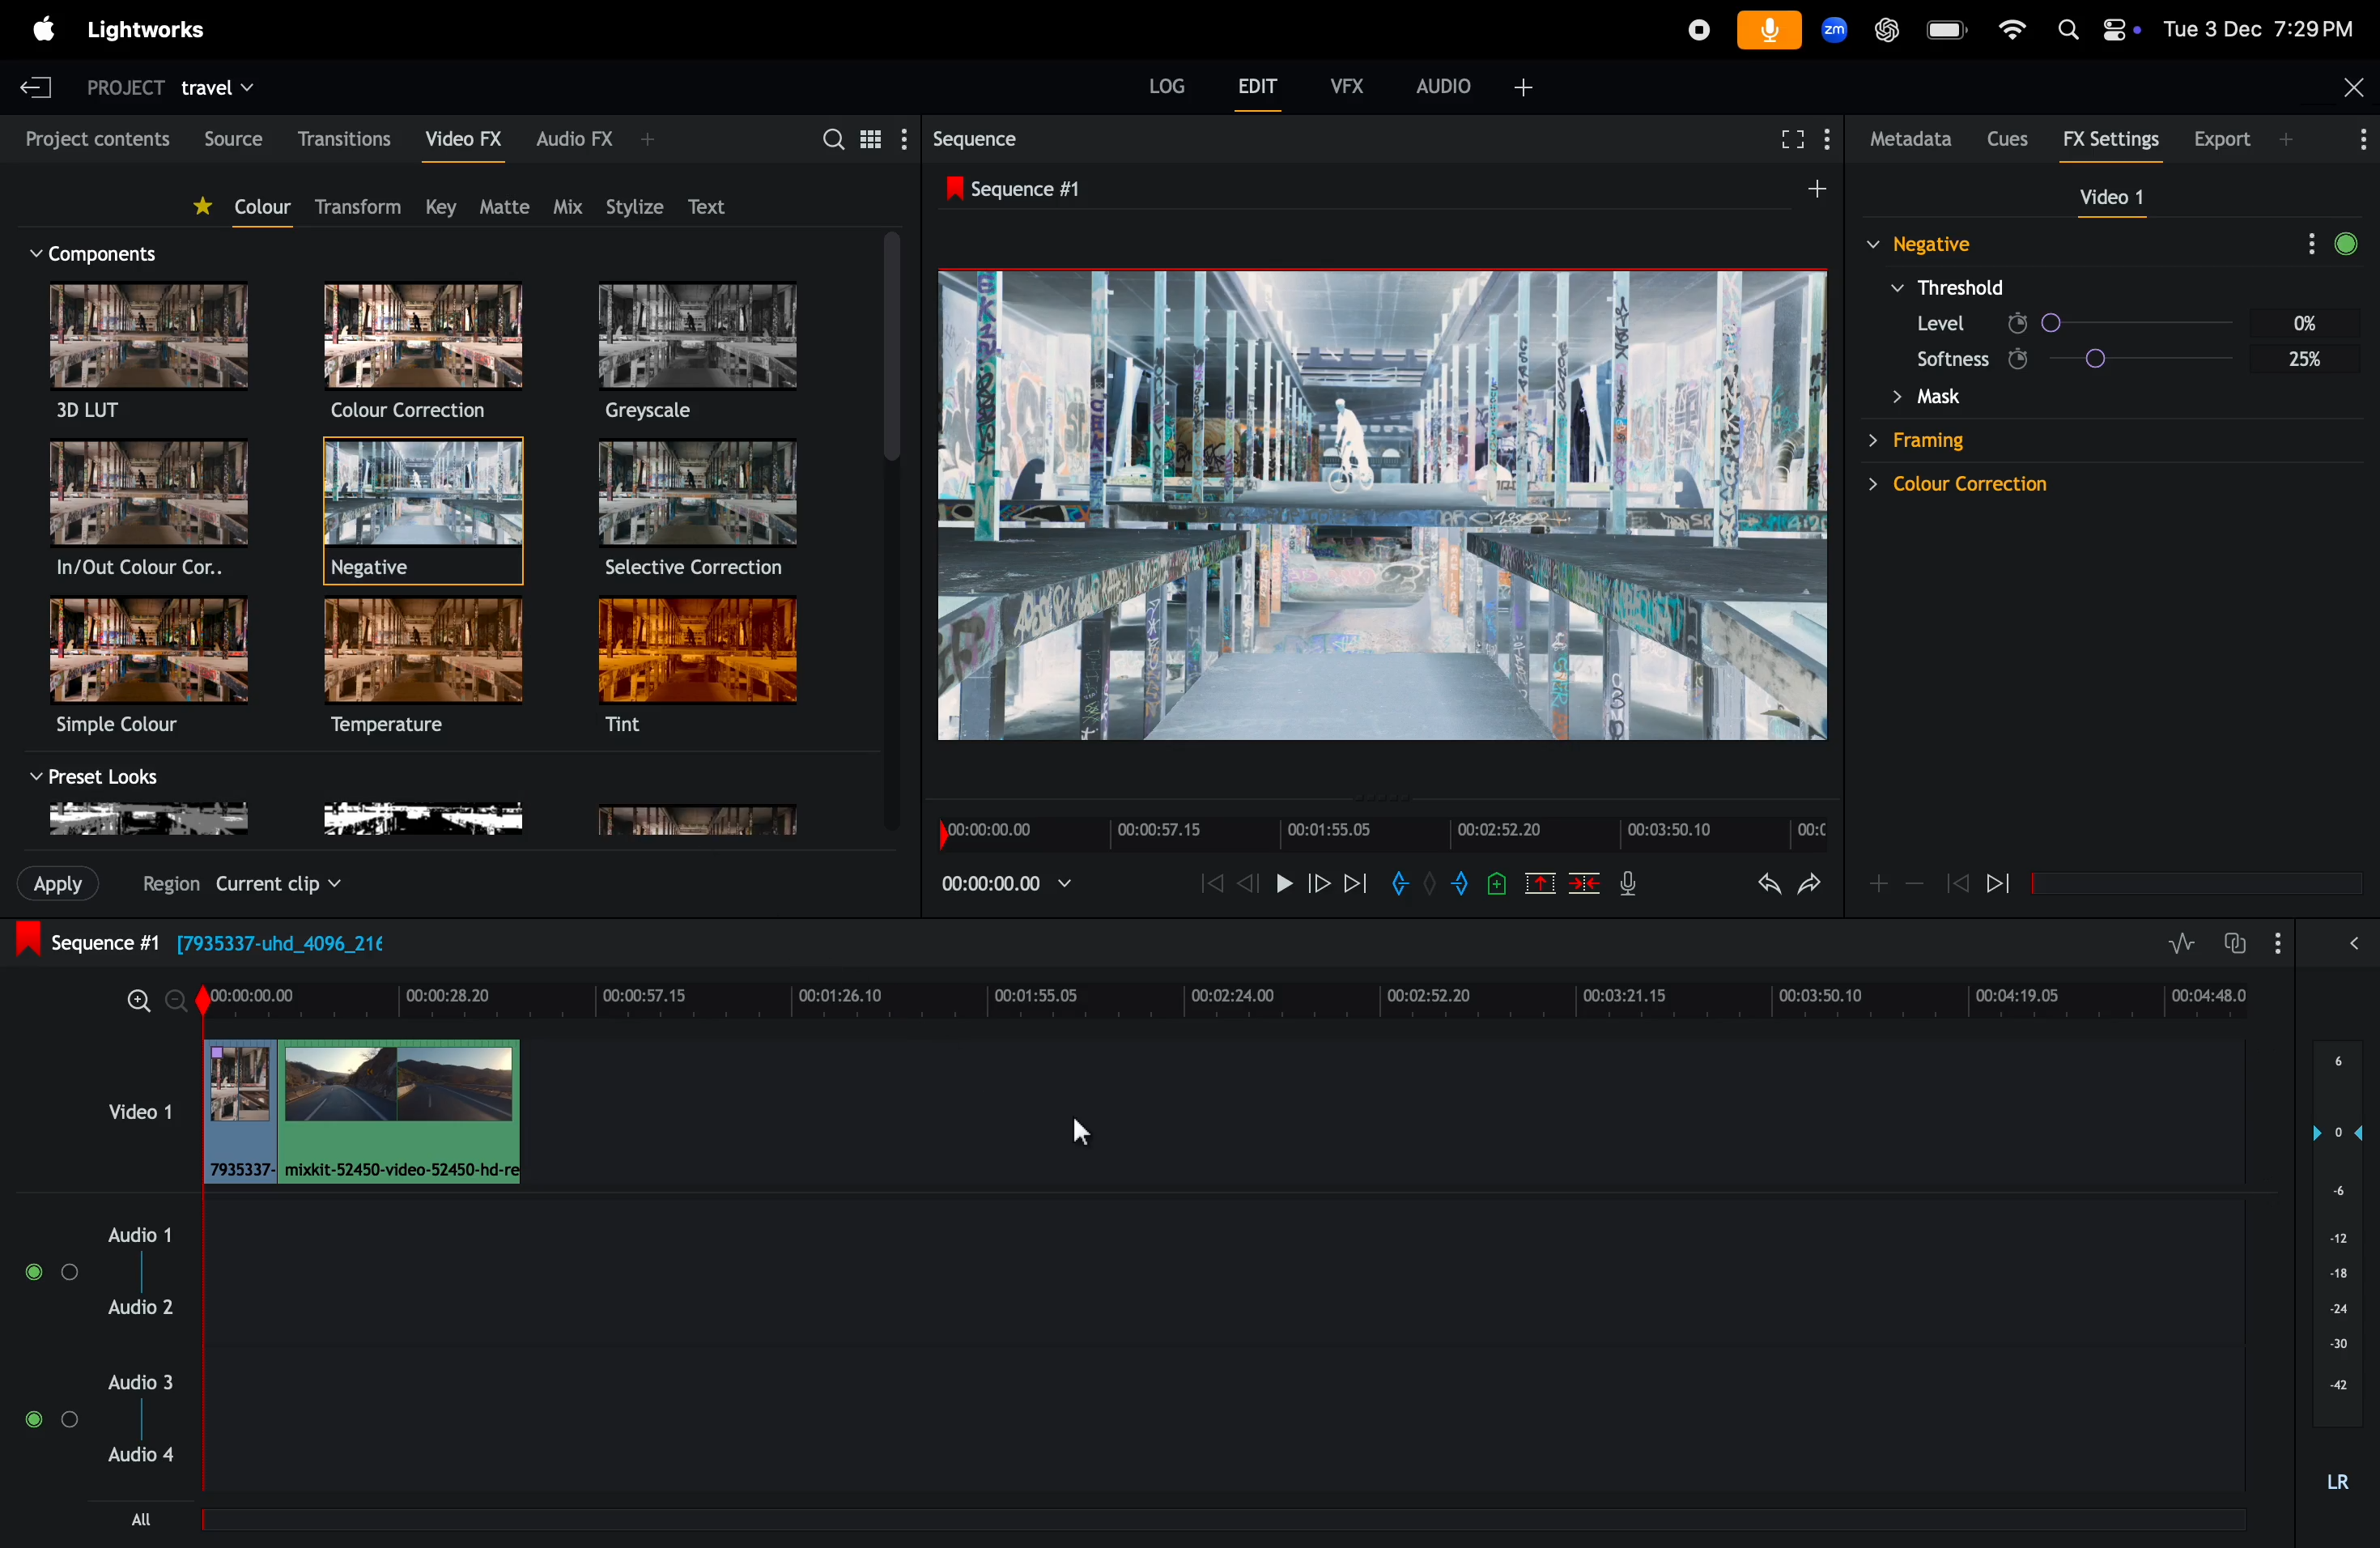 The width and height of the screenshot is (2380, 1548). What do you see at coordinates (1965, 487) in the screenshot?
I see `` at bounding box center [1965, 487].